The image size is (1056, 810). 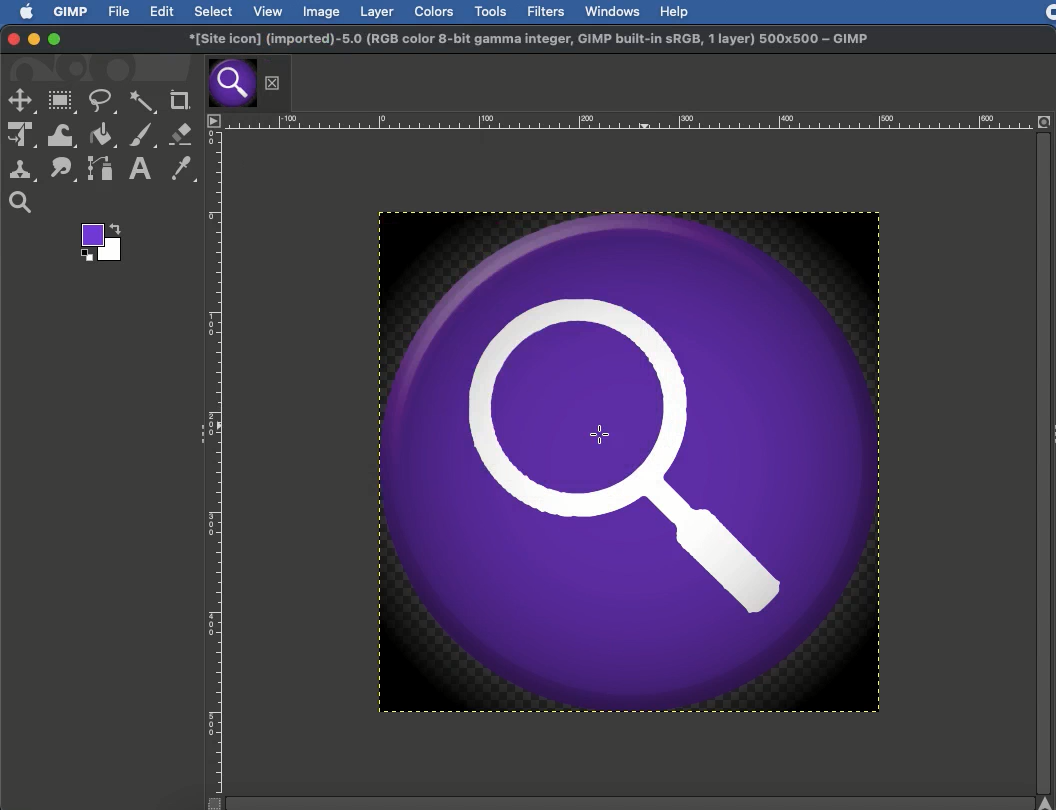 I want to click on GIMP project, so click(x=531, y=39).